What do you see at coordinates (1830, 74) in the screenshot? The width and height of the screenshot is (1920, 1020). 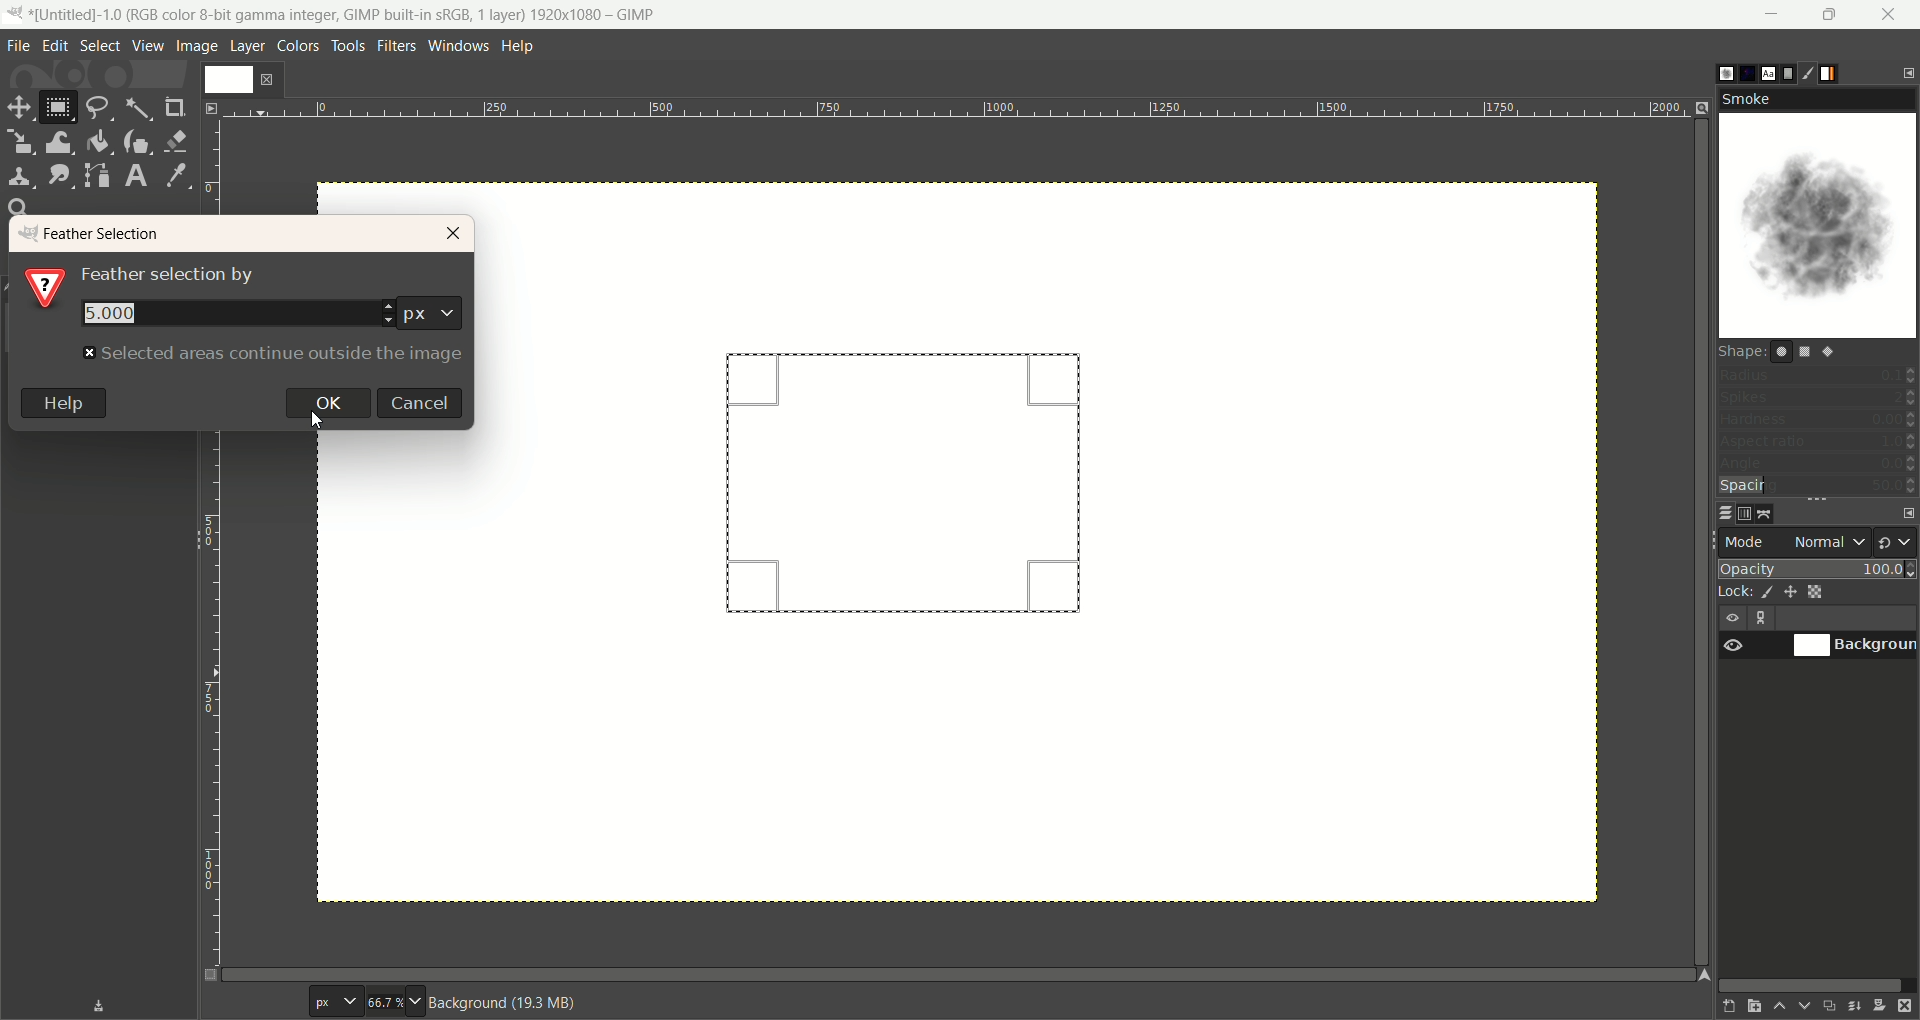 I see `gradient` at bounding box center [1830, 74].